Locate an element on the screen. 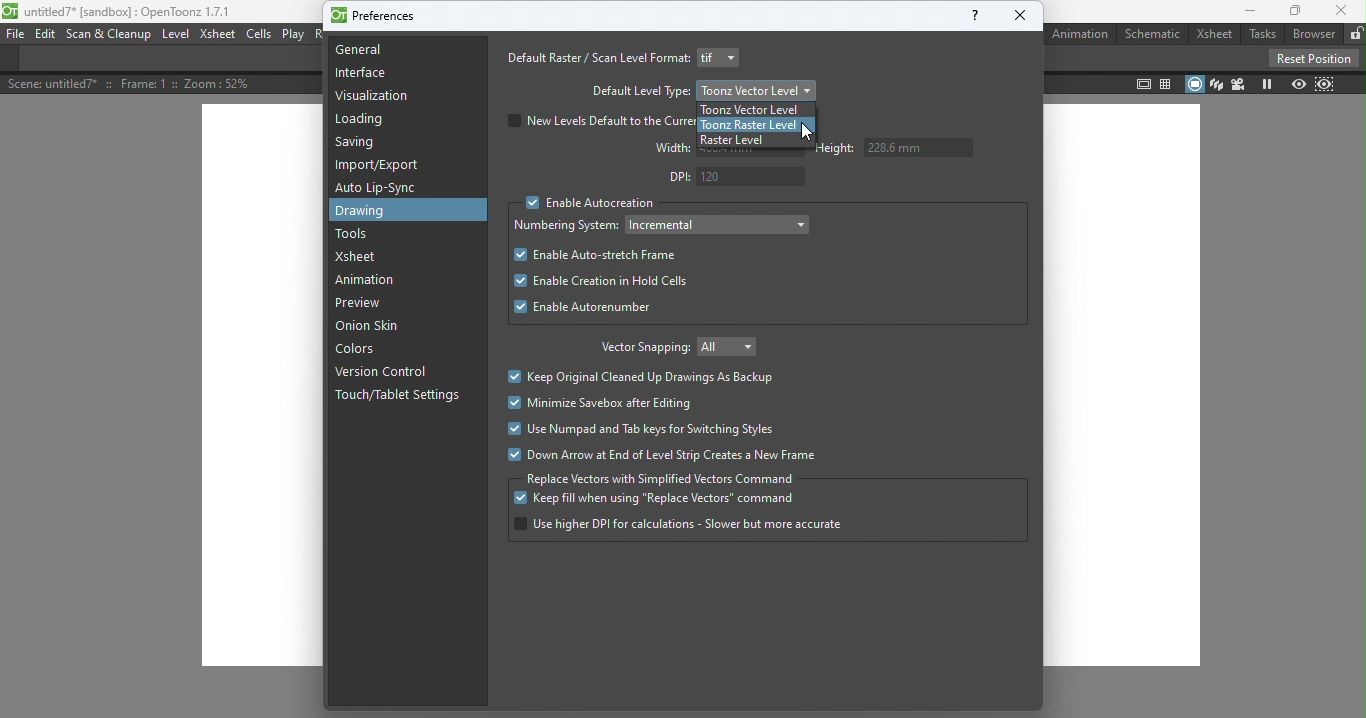 Image resolution: width=1366 pixels, height=718 pixels. Preview is located at coordinates (1297, 83).